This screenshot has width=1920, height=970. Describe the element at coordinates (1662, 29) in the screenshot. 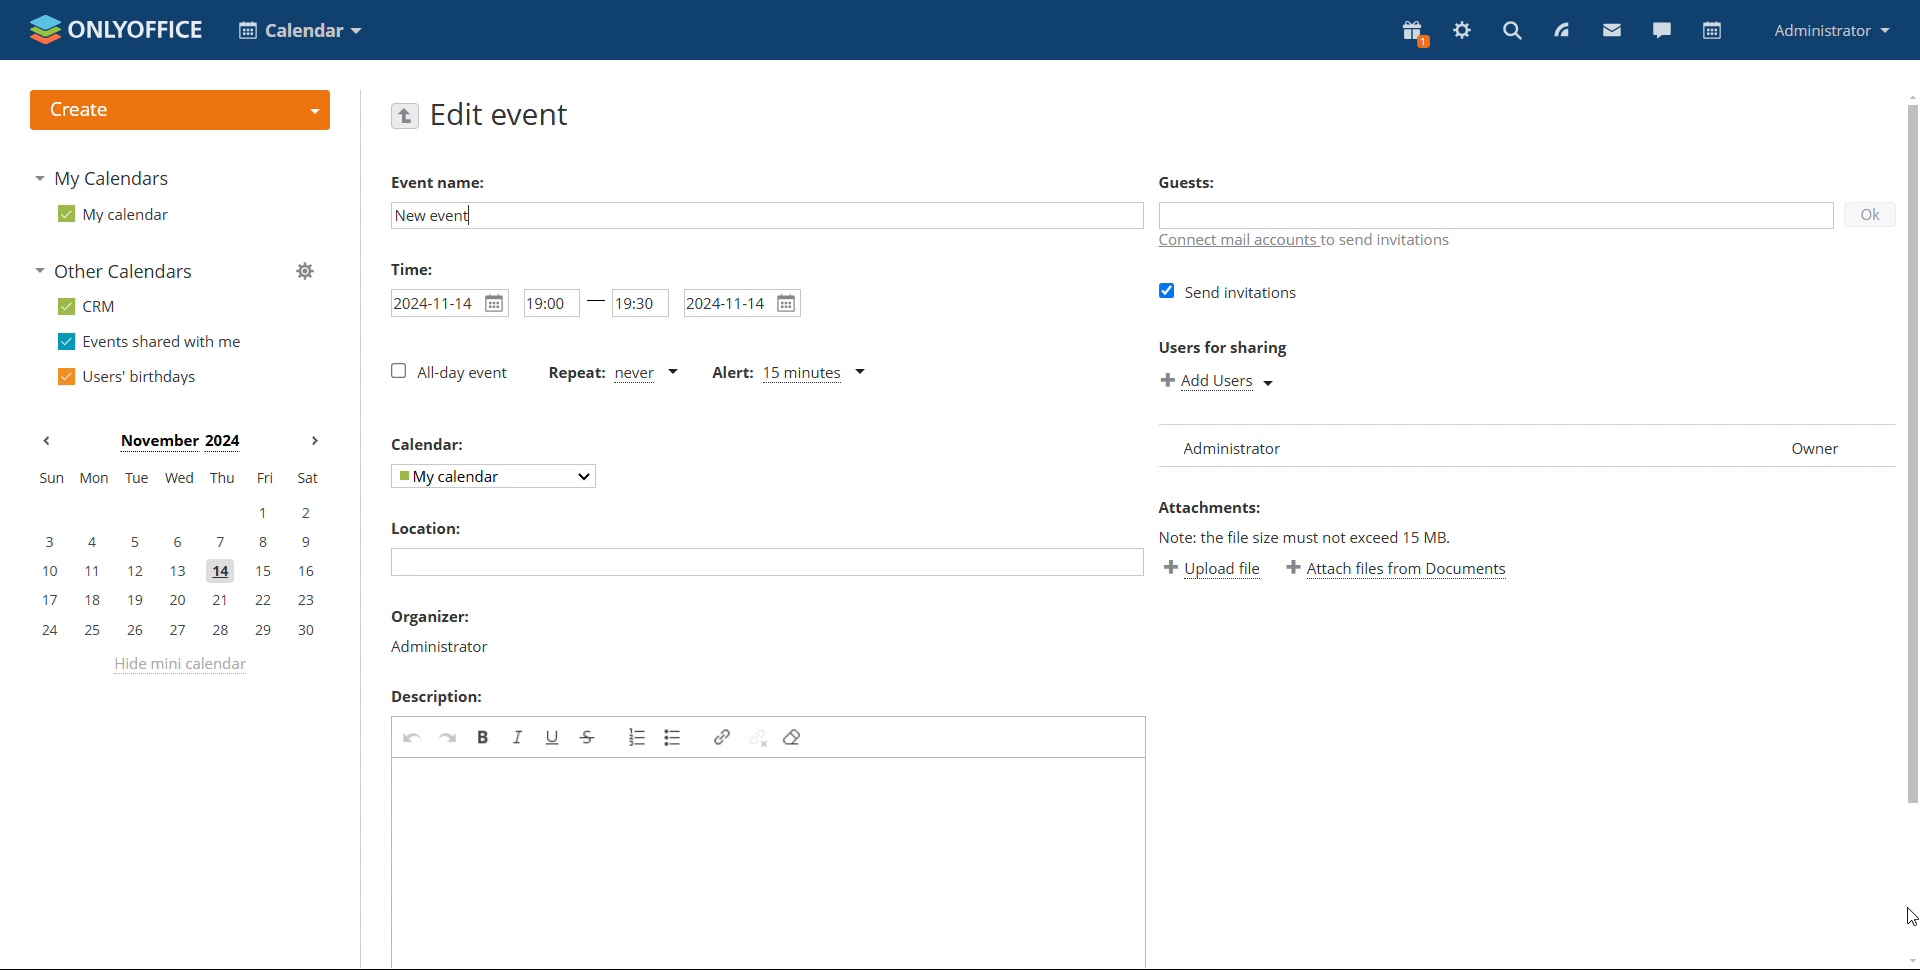

I see `chat` at that location.